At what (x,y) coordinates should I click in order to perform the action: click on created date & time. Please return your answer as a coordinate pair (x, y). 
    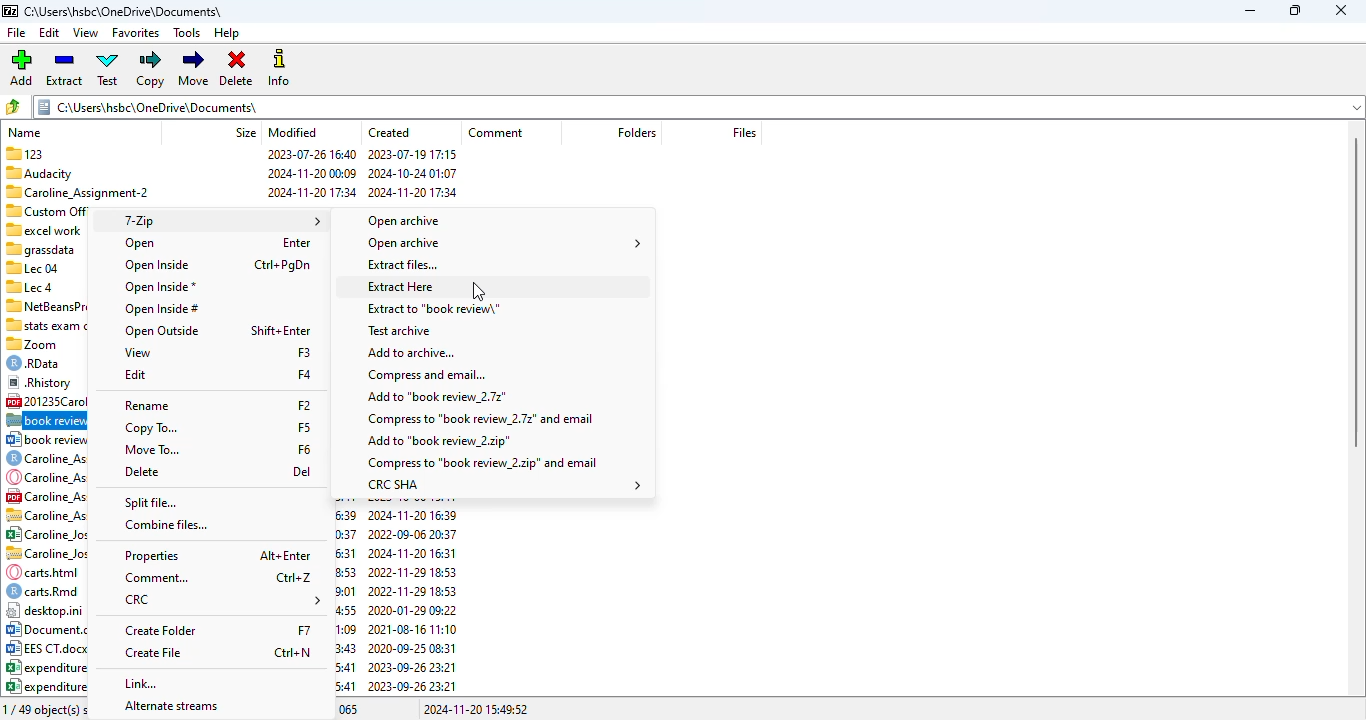
    Looking at the image, I should click on (413, 176).